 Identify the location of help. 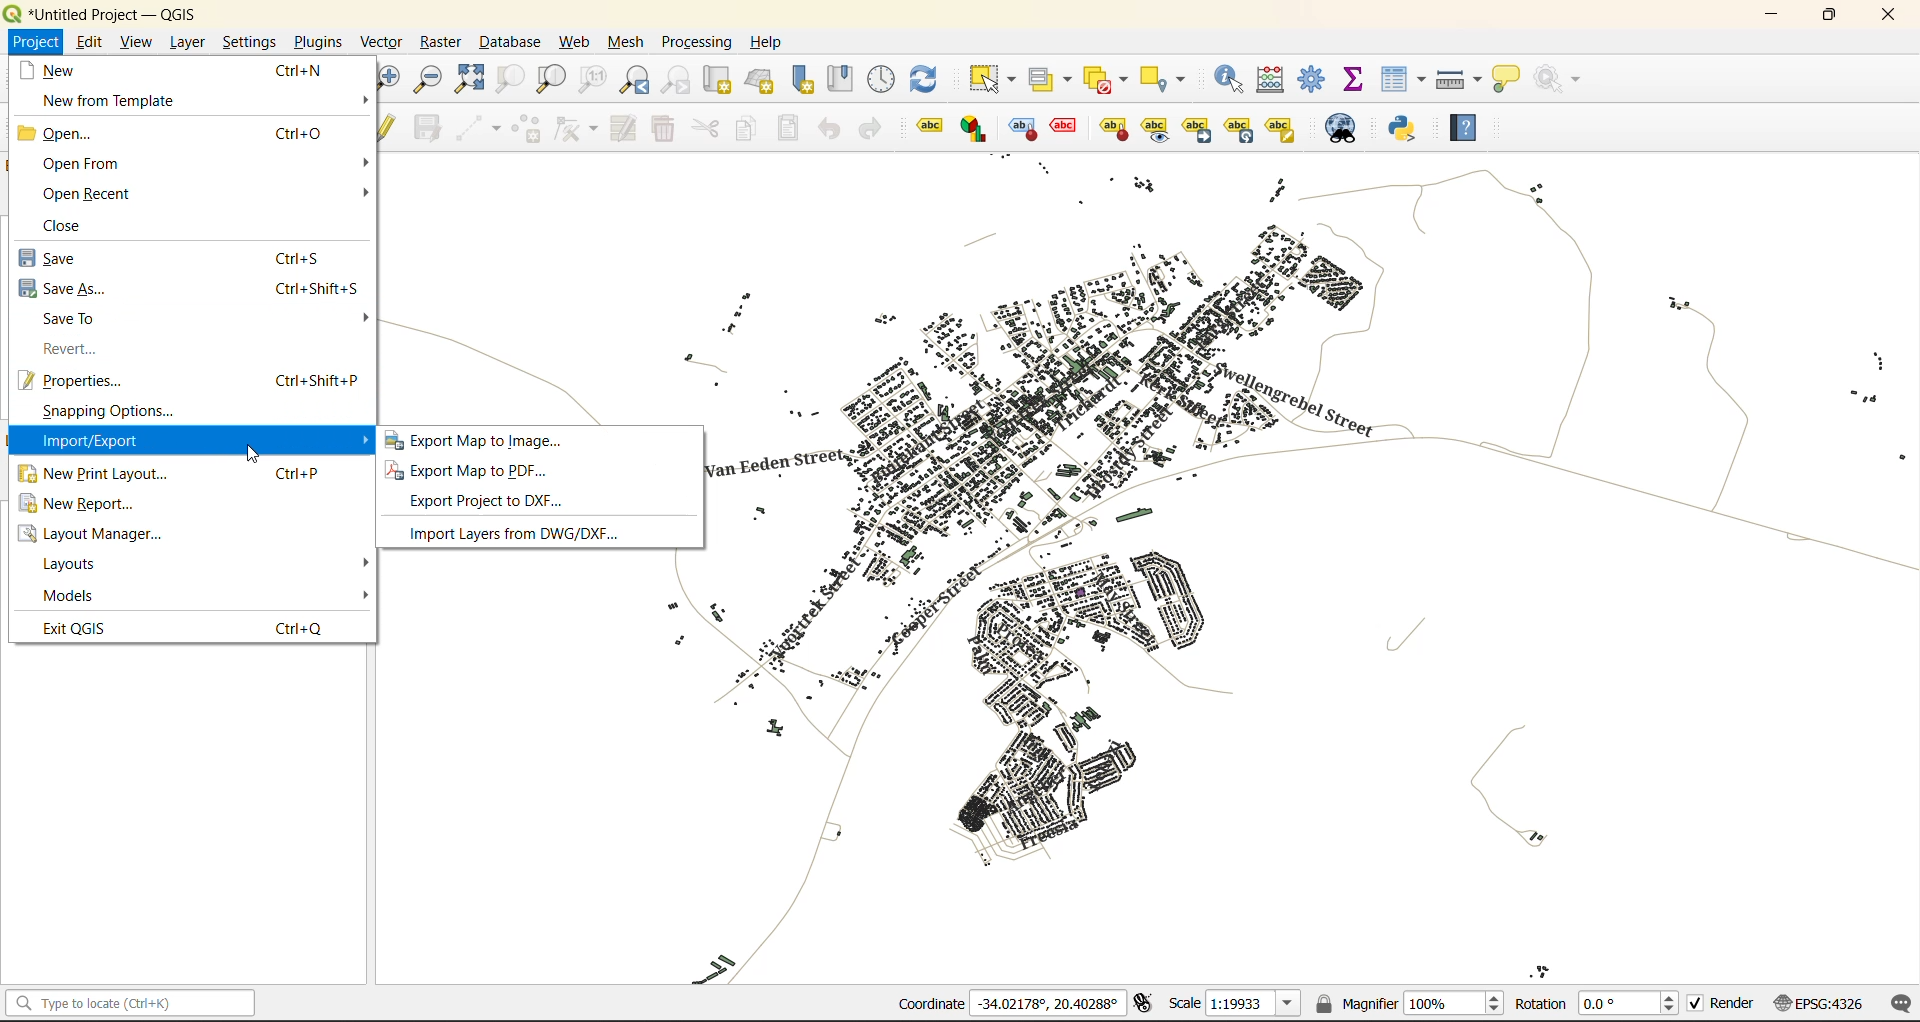
(1472, 127).